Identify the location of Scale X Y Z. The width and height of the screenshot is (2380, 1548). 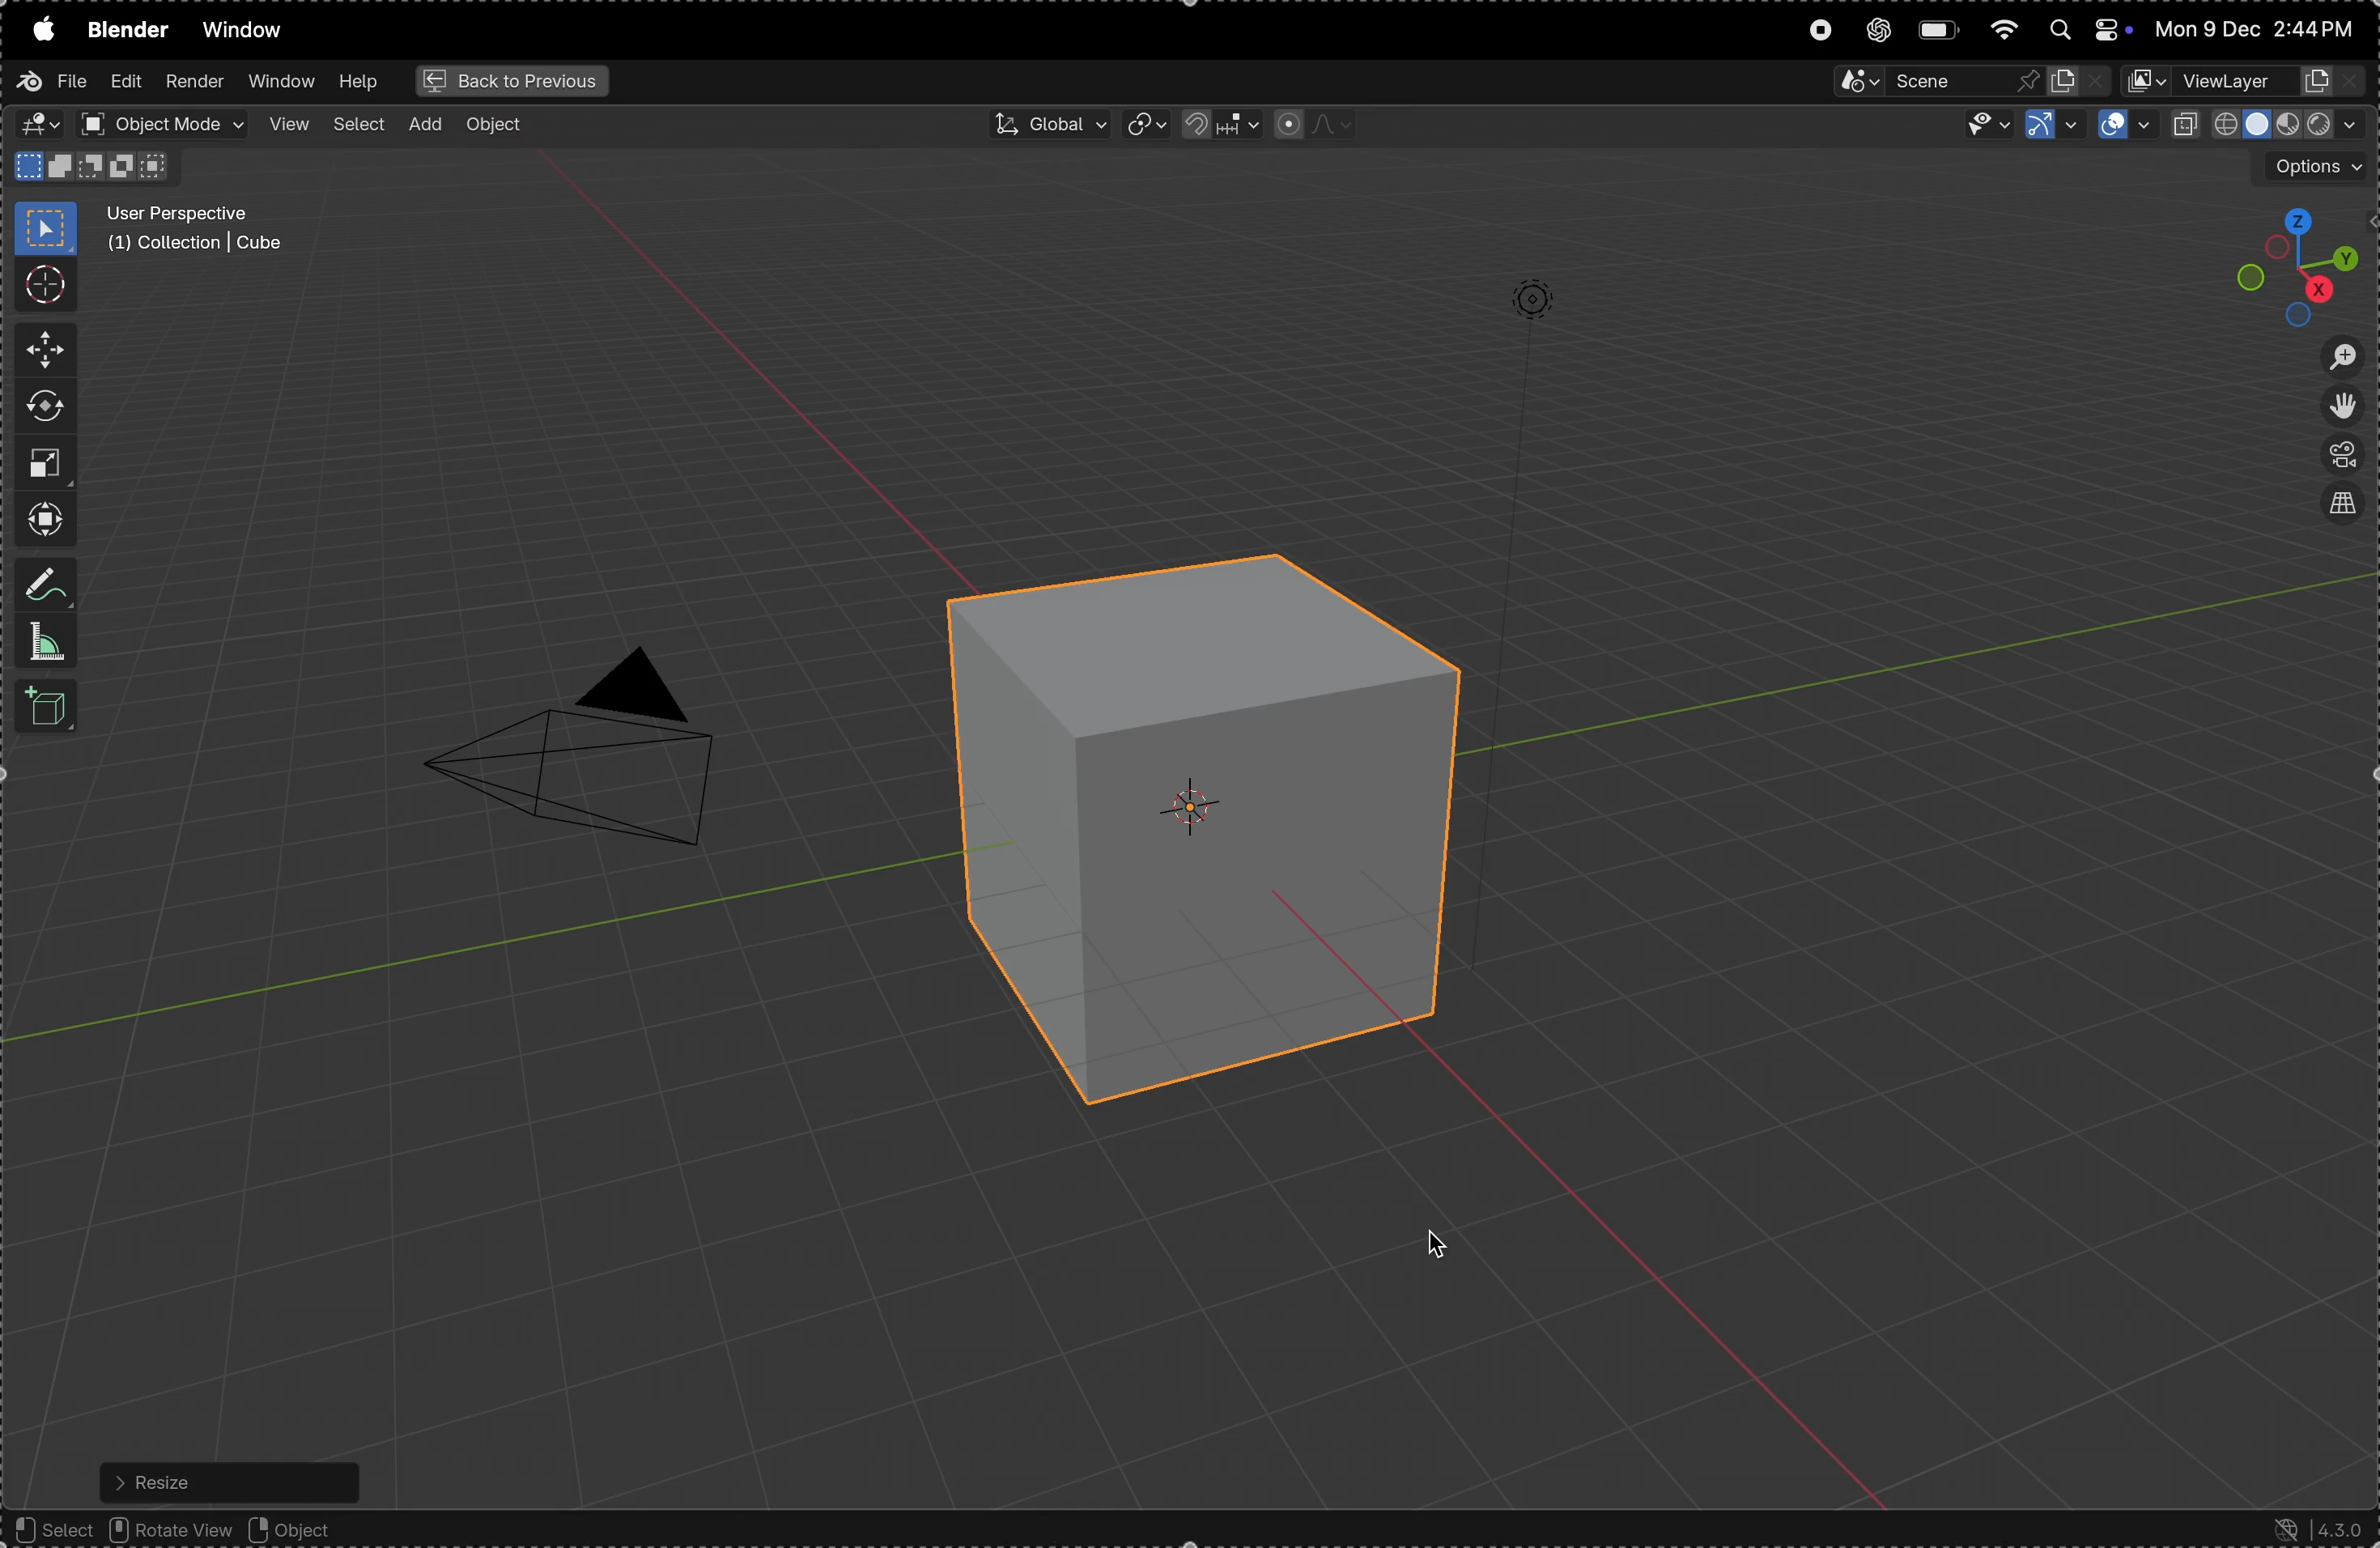
(185, 165).